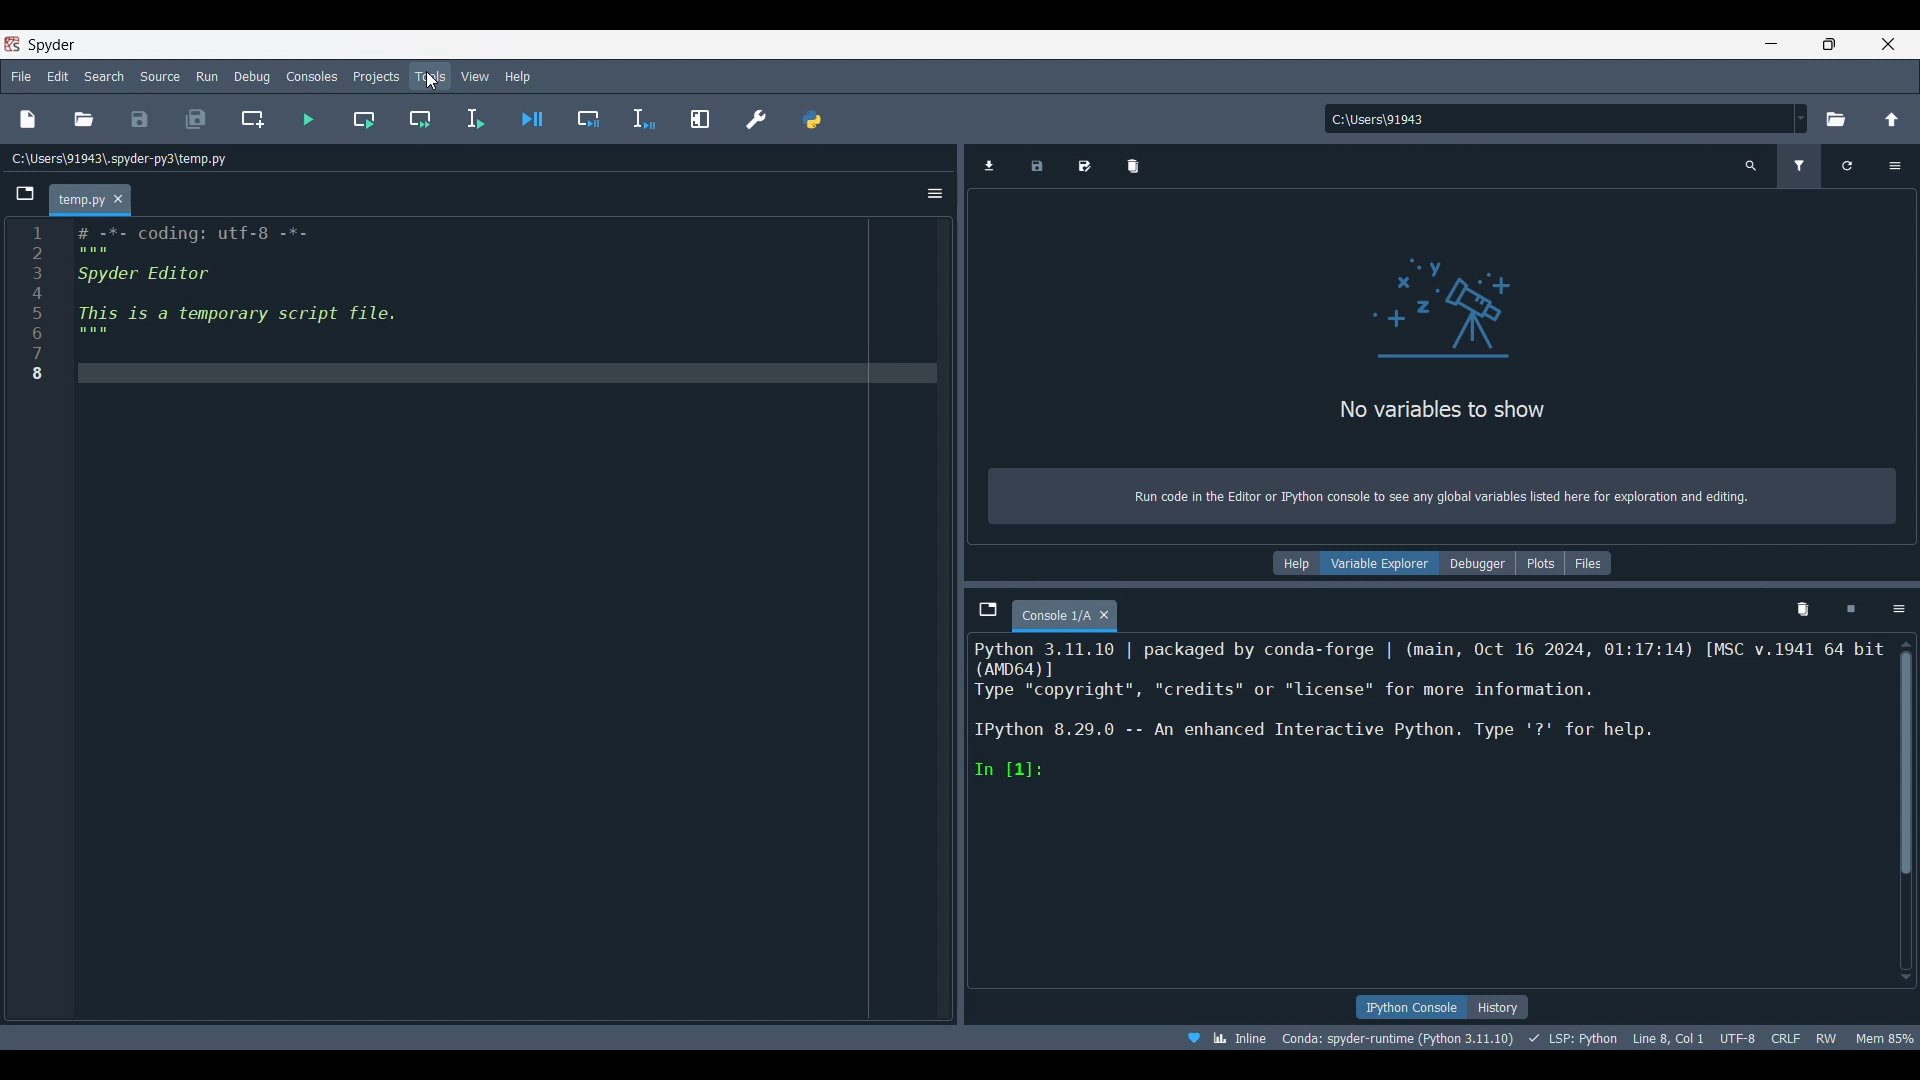 The height and width of the screenshot is (1080, 1920). Describe the element at coordinates (1569, 1039) in the screenshot. I see `LSP: Python` at that location.